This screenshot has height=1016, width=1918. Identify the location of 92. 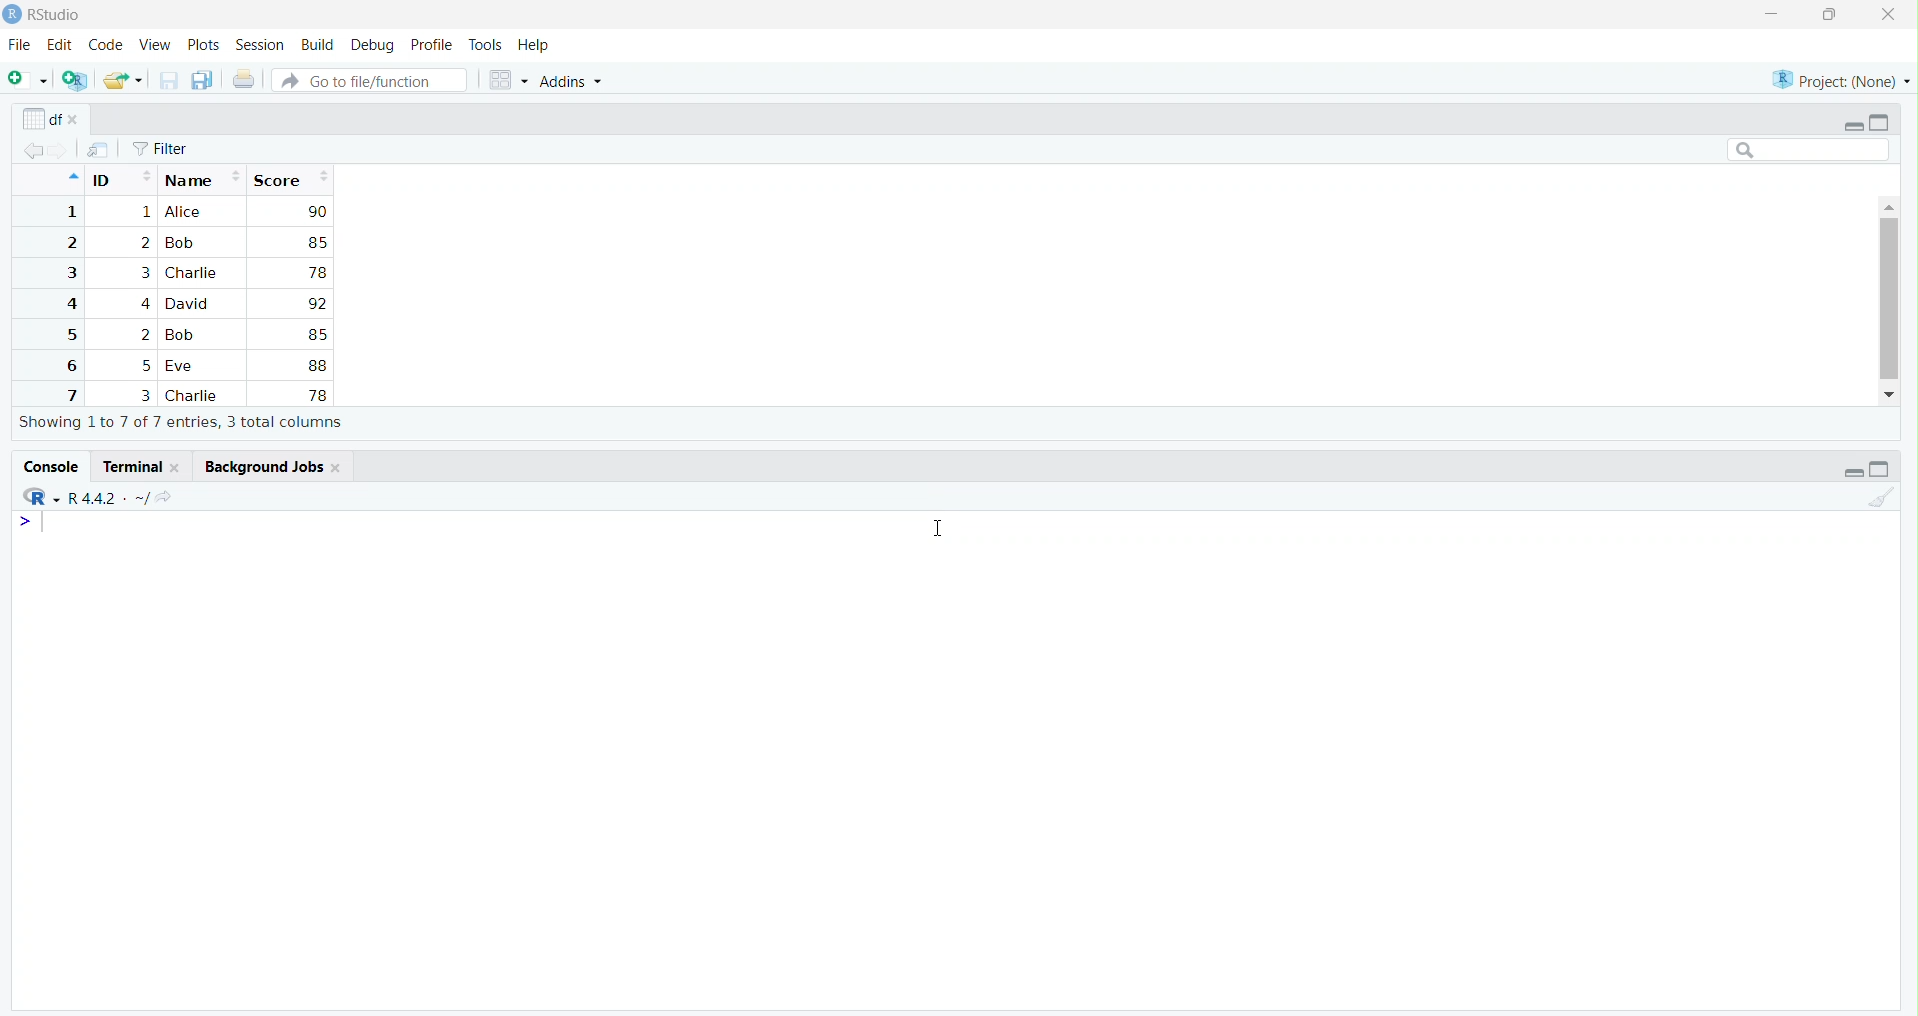
(316, 304).